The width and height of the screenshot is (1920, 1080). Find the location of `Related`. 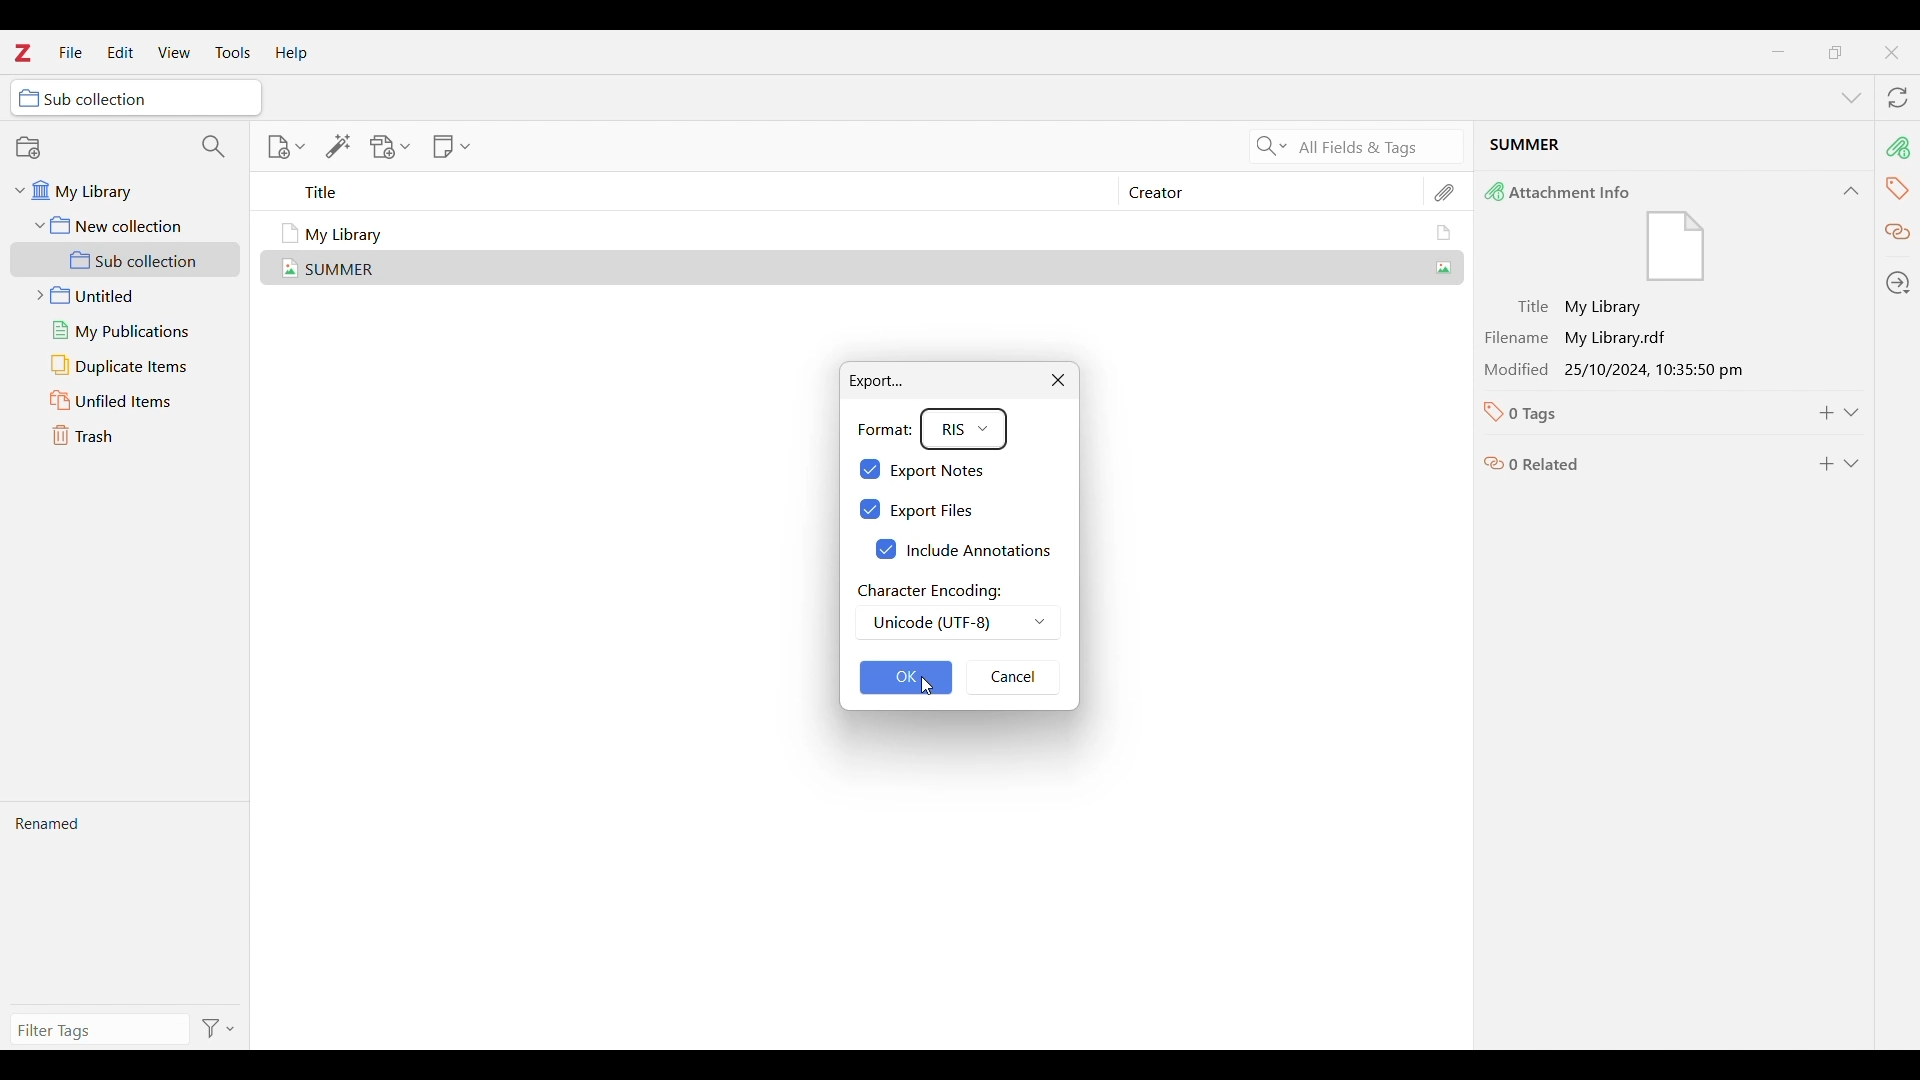

Related is located at coordinates (1897, 233).